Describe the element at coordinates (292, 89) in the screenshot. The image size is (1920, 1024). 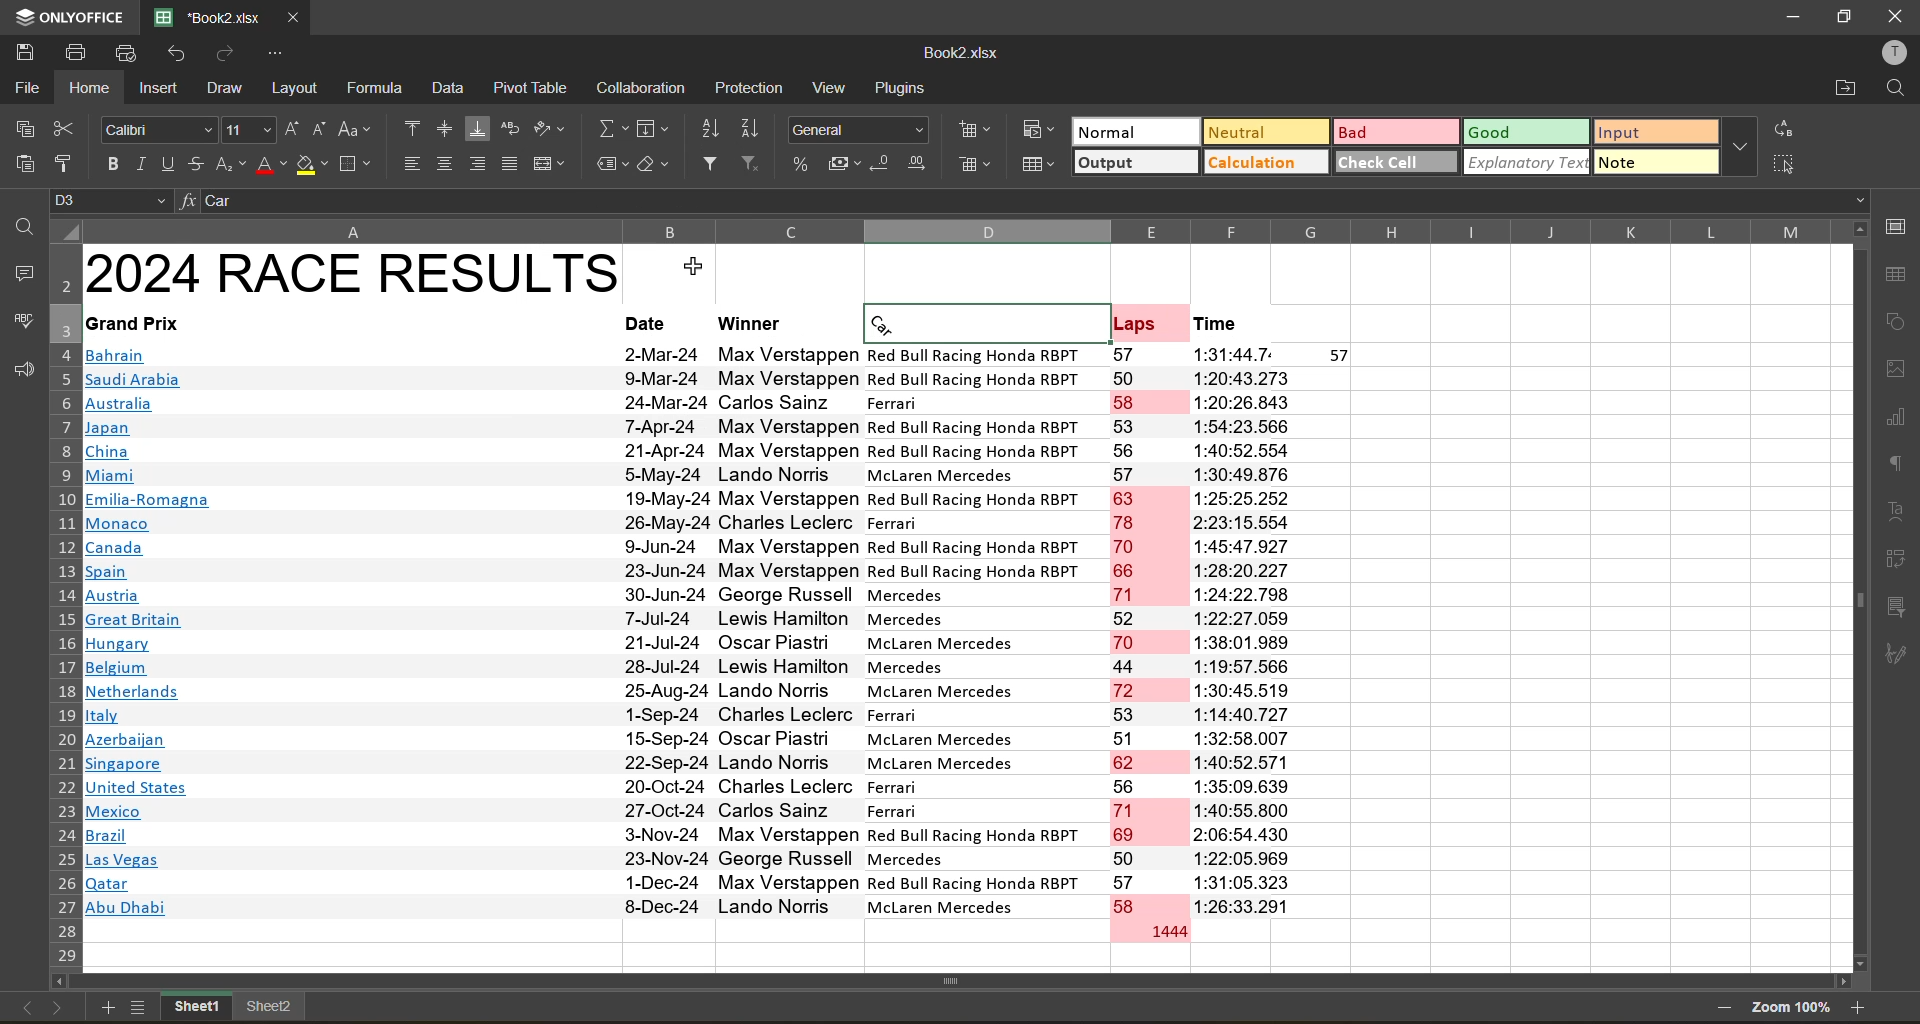
I see `layout` at that location.